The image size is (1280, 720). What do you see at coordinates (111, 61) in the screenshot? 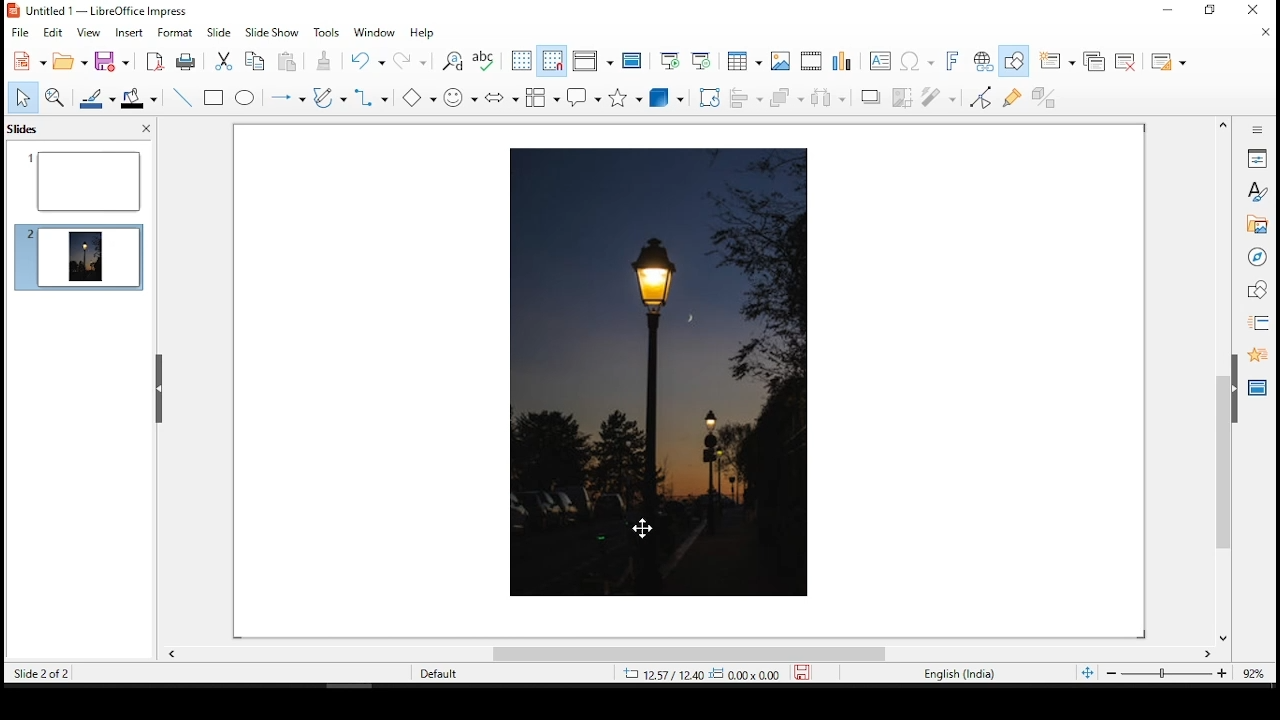
I see `save` at bounding box center [111, 61].